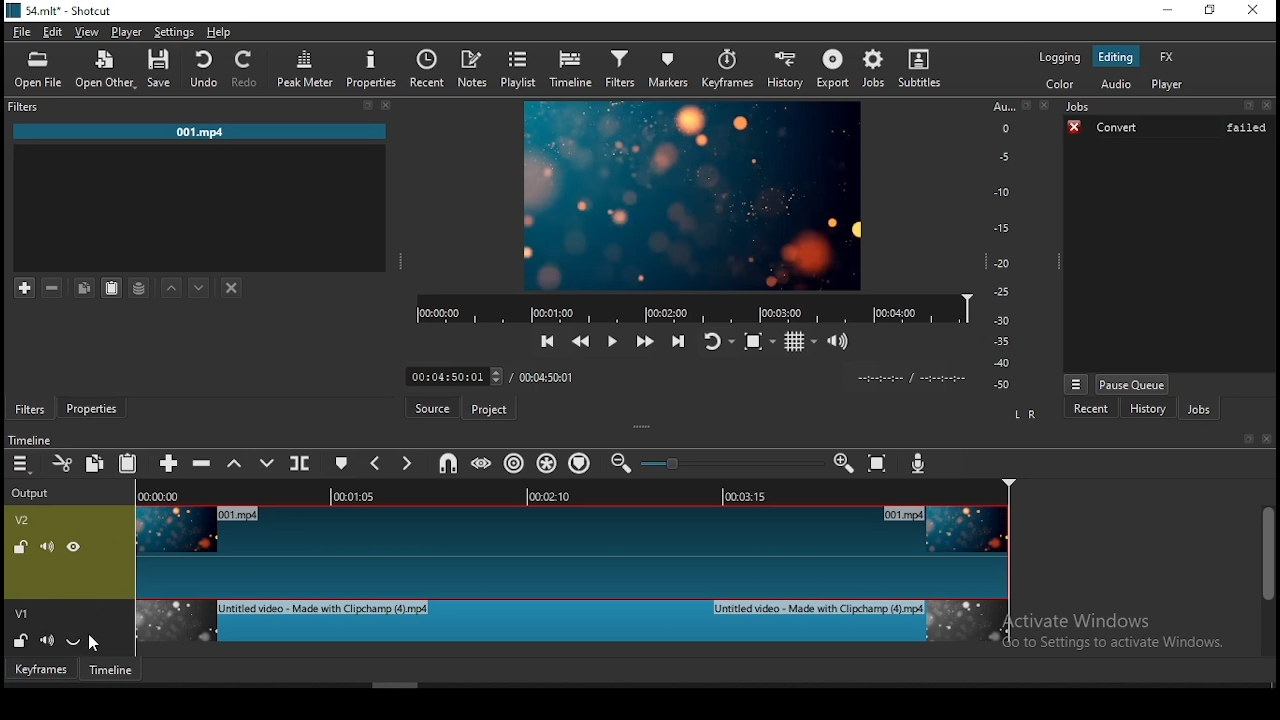  Describe the element at coordinates (131, 30) in the screenshot. I see `player` at that location.